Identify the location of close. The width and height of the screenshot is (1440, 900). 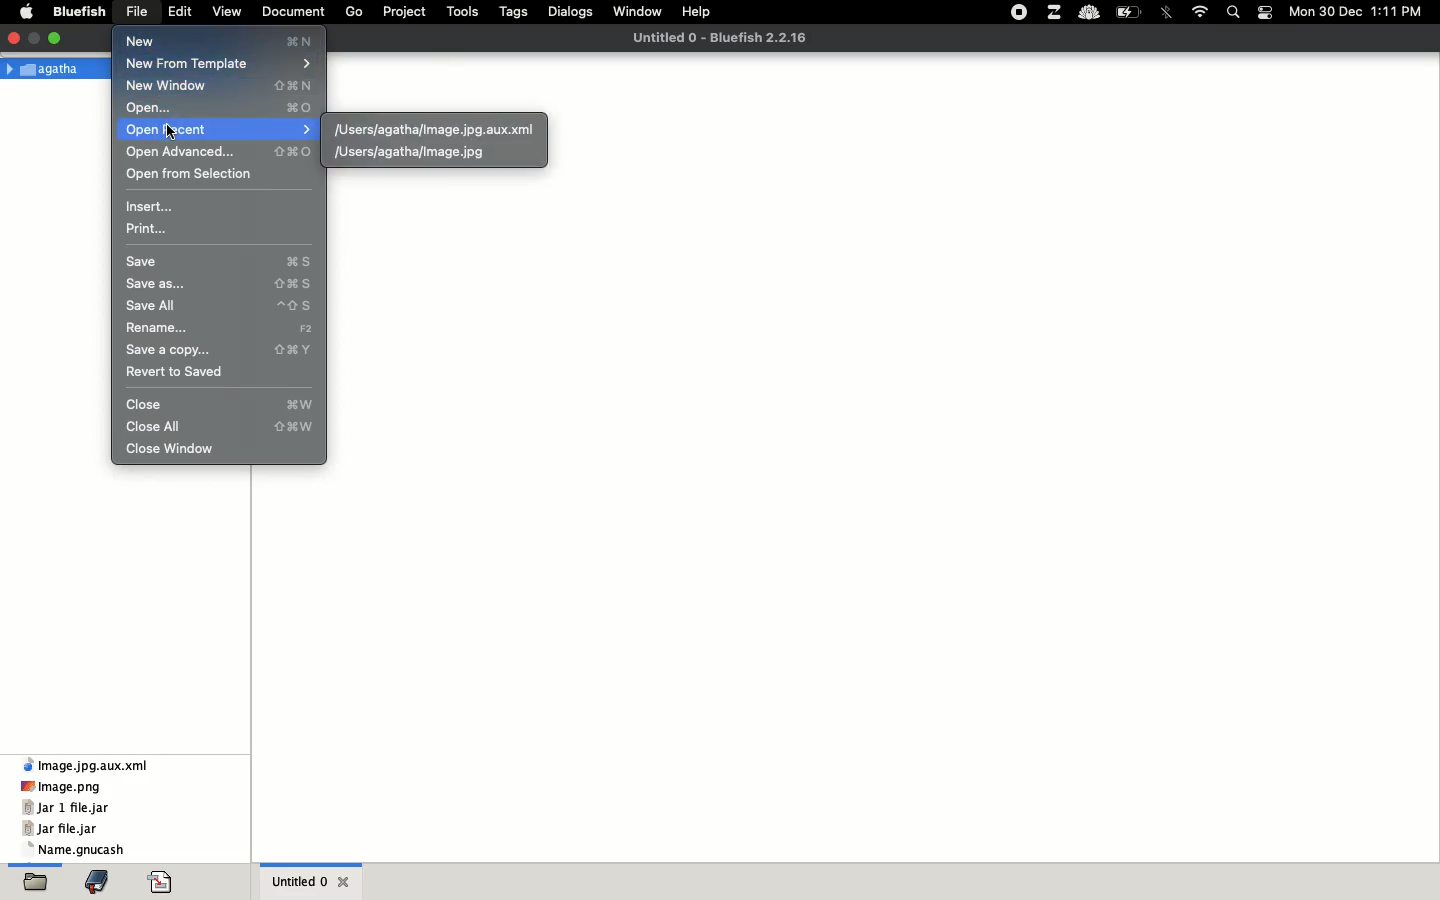
(349, 880).